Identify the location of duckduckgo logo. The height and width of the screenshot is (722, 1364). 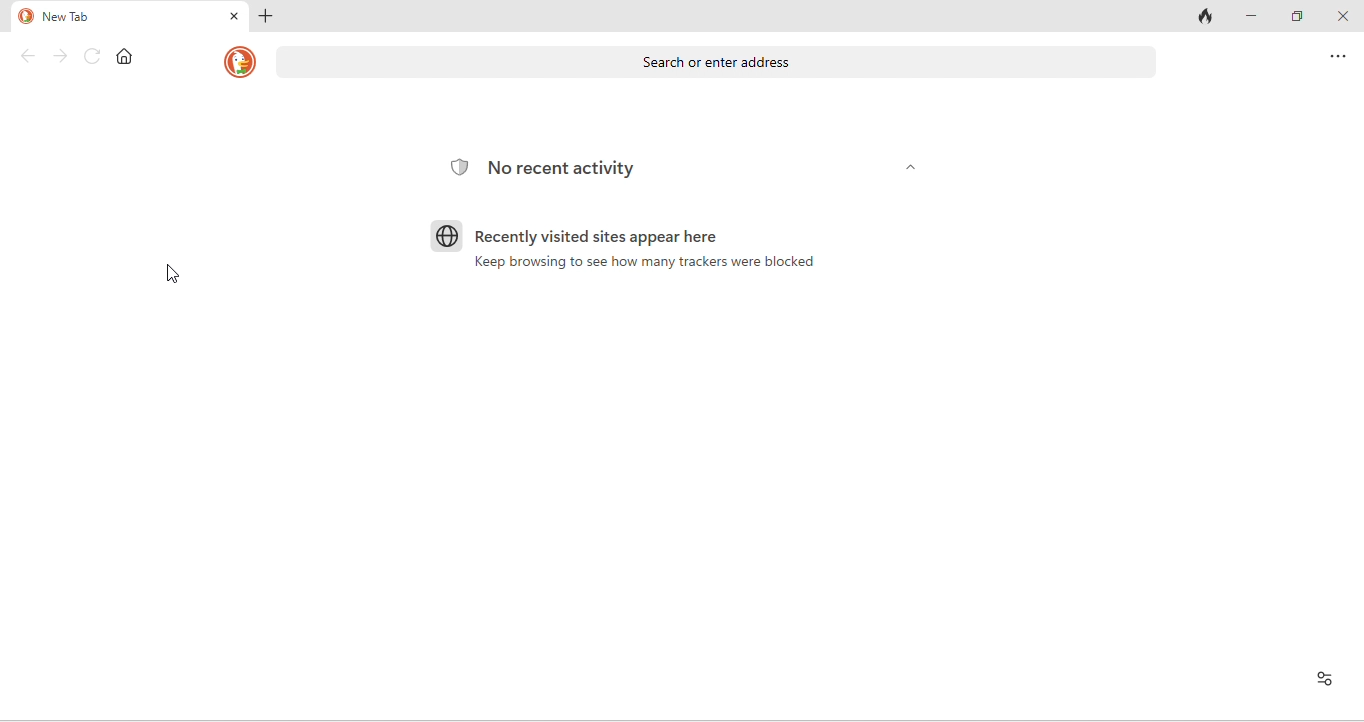
(237, 64).